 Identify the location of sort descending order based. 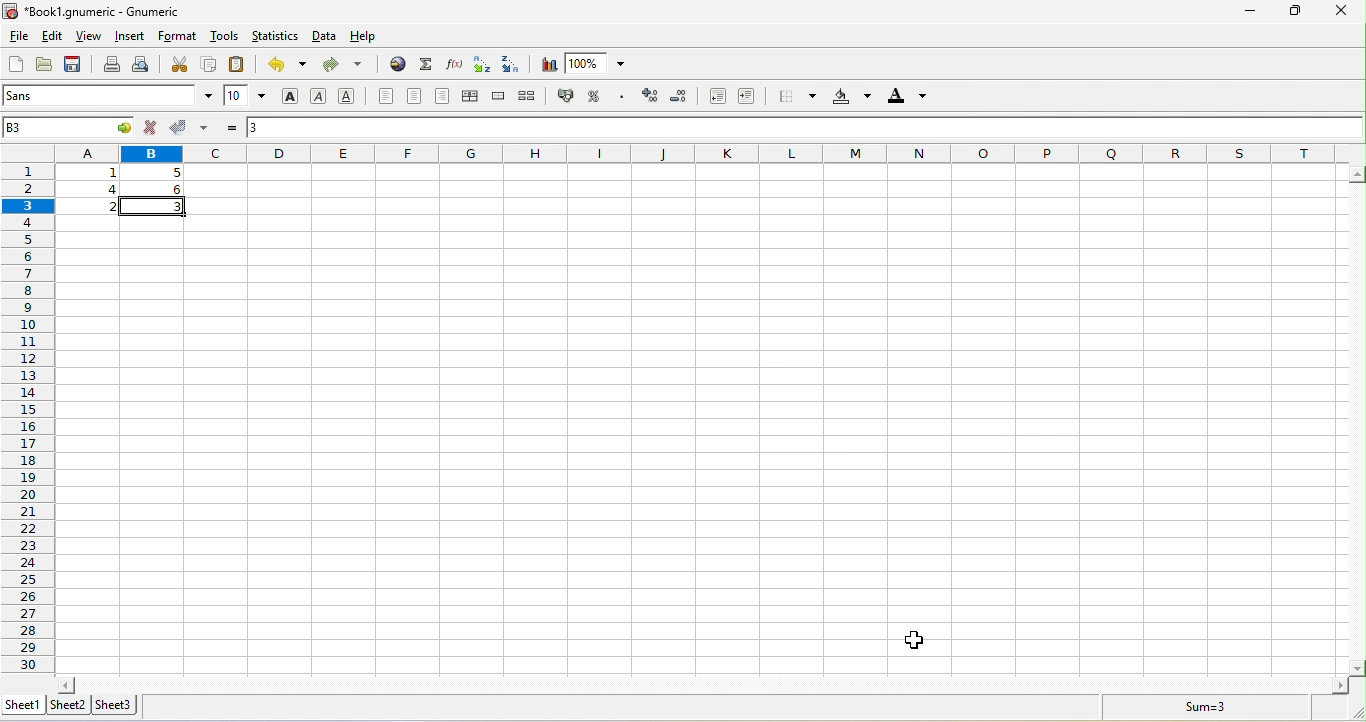
(514, 64).